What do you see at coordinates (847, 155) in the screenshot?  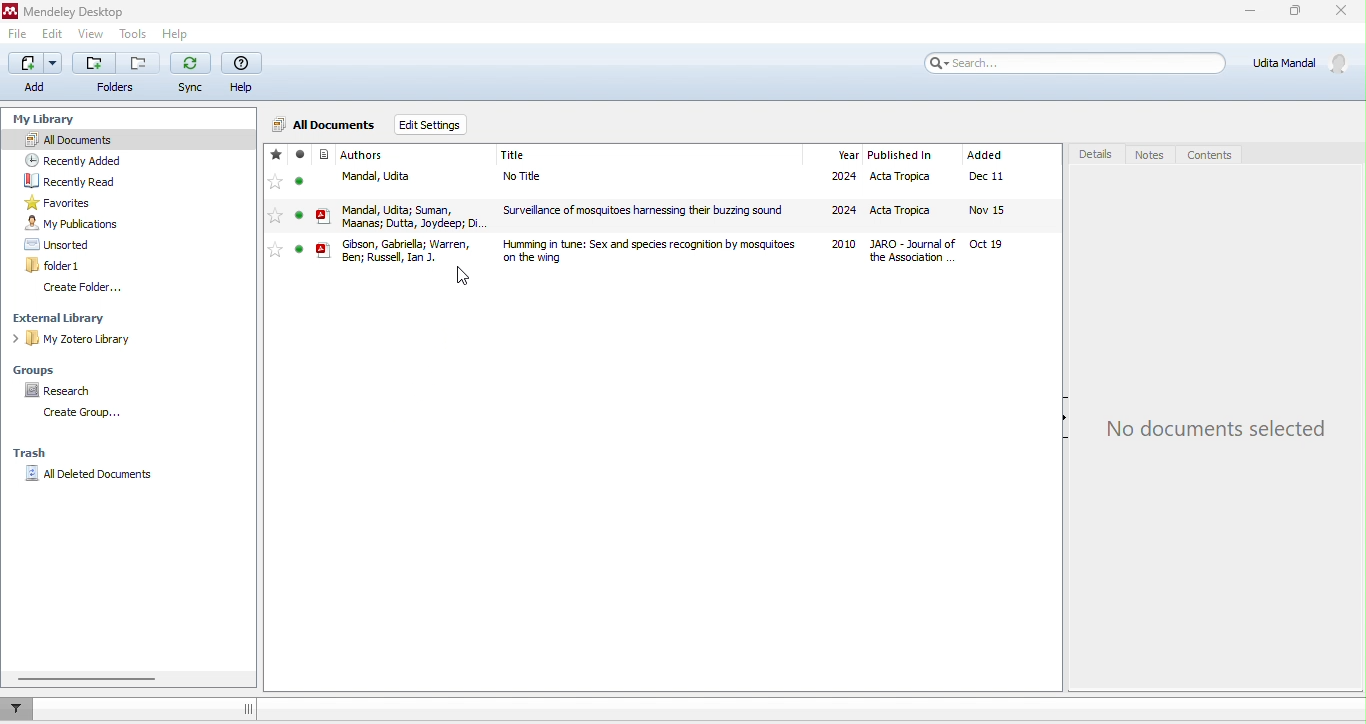 I see `year` at bounding box center [847, 155].